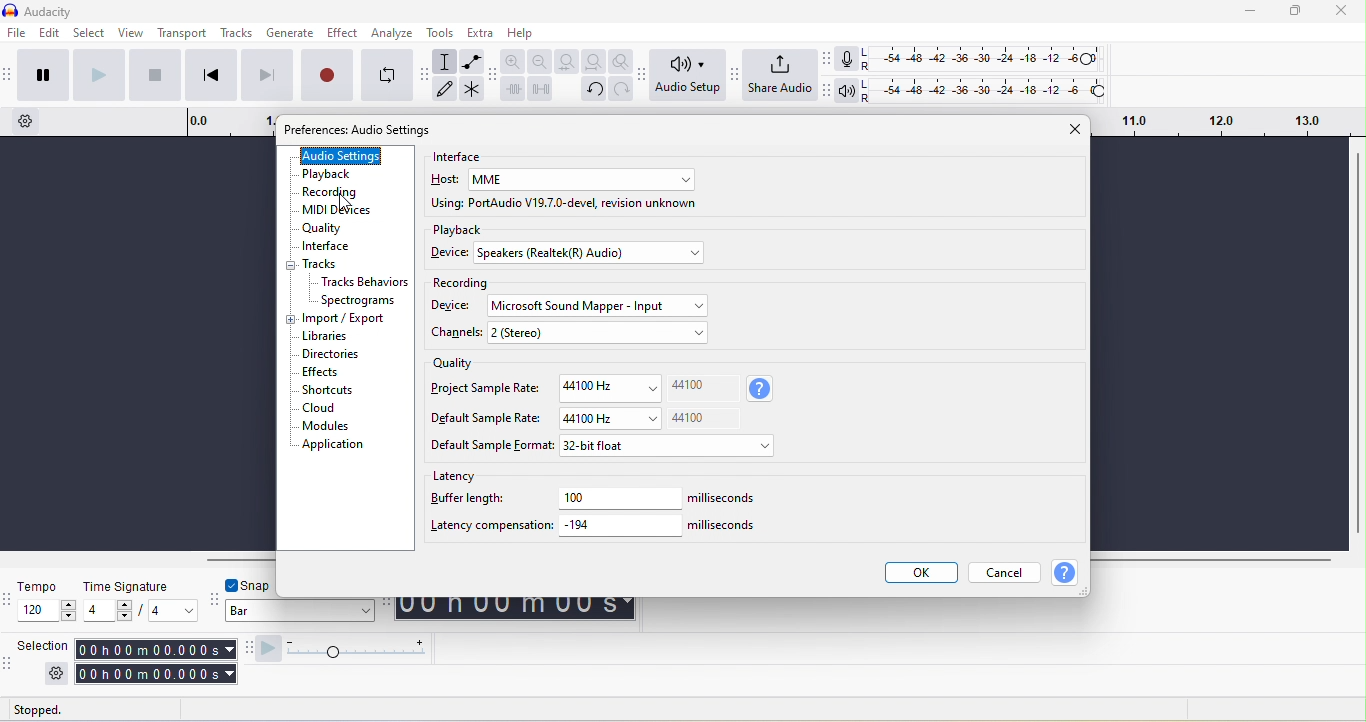 The height and width of the screenshot is (722, 1366). I want to click on timeline option, so click(27, 121).